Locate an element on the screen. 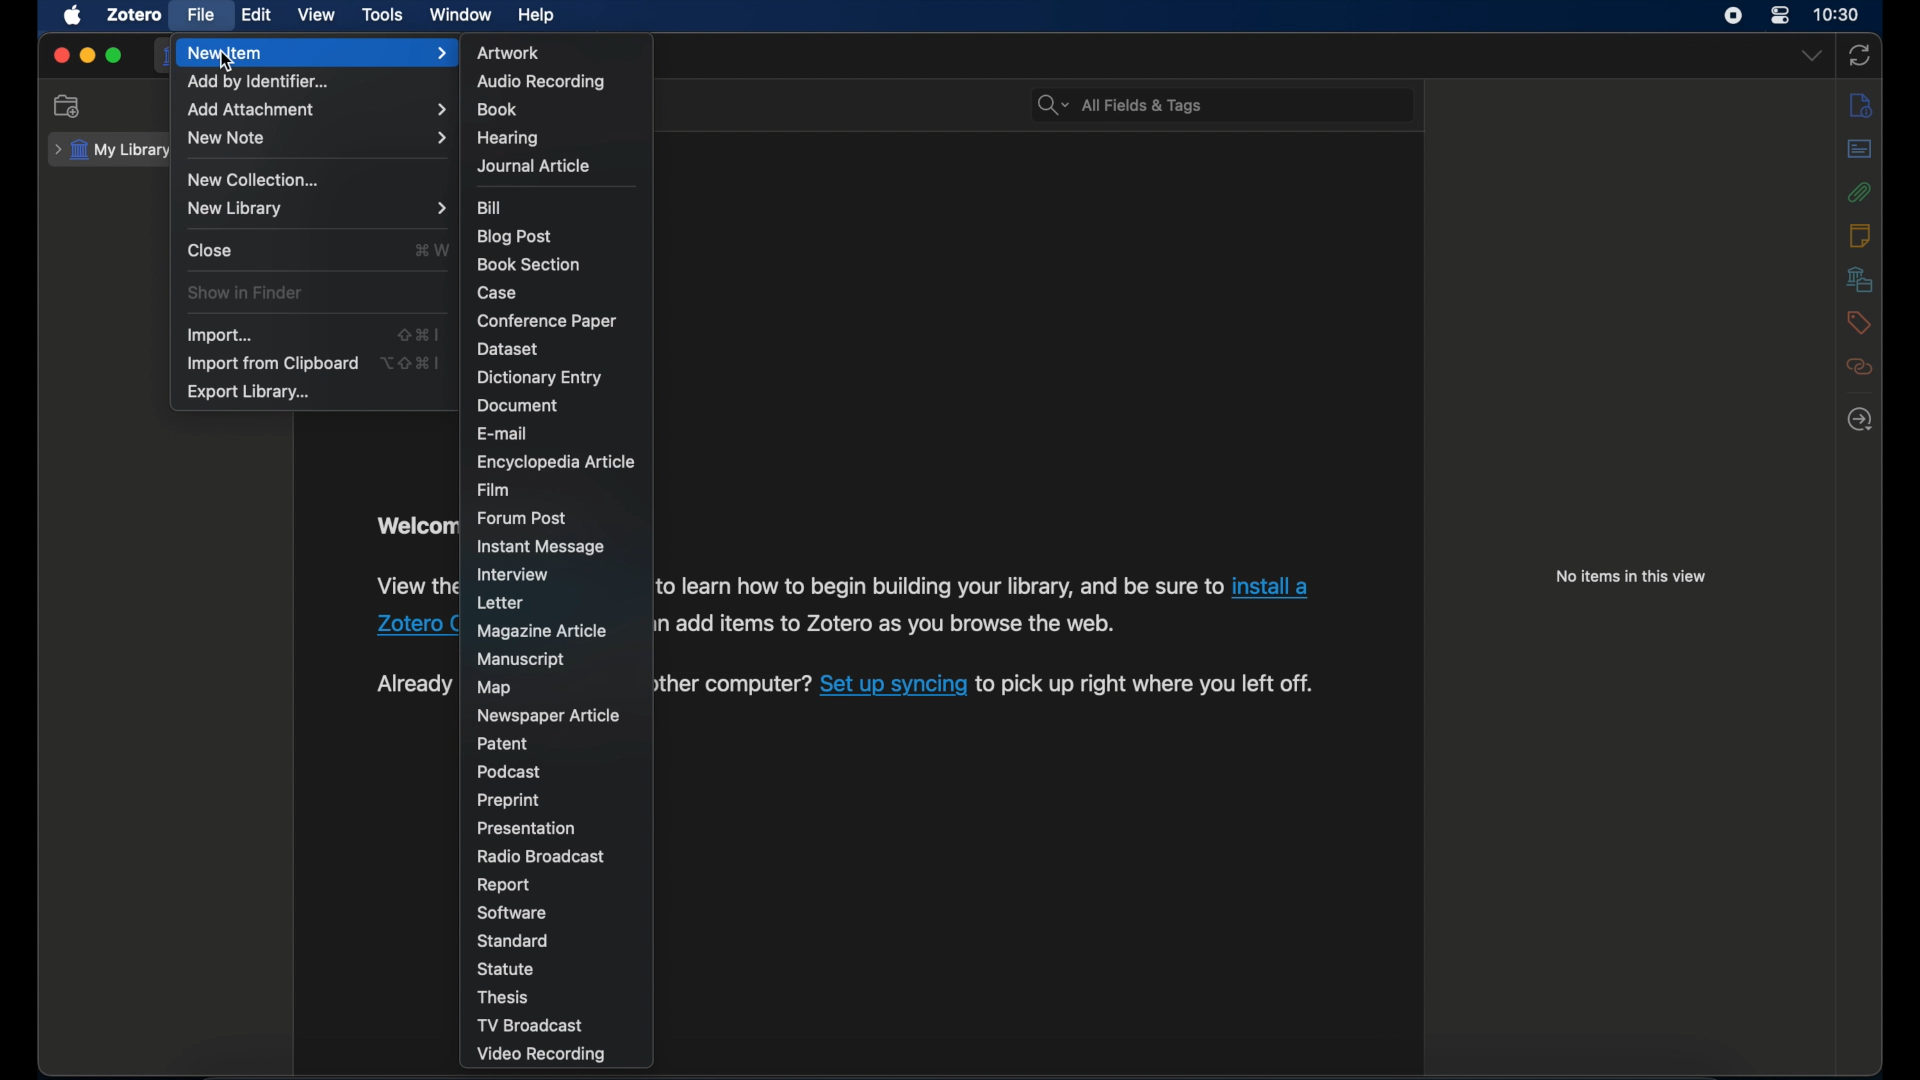  import is located at coordinates (220, 335).